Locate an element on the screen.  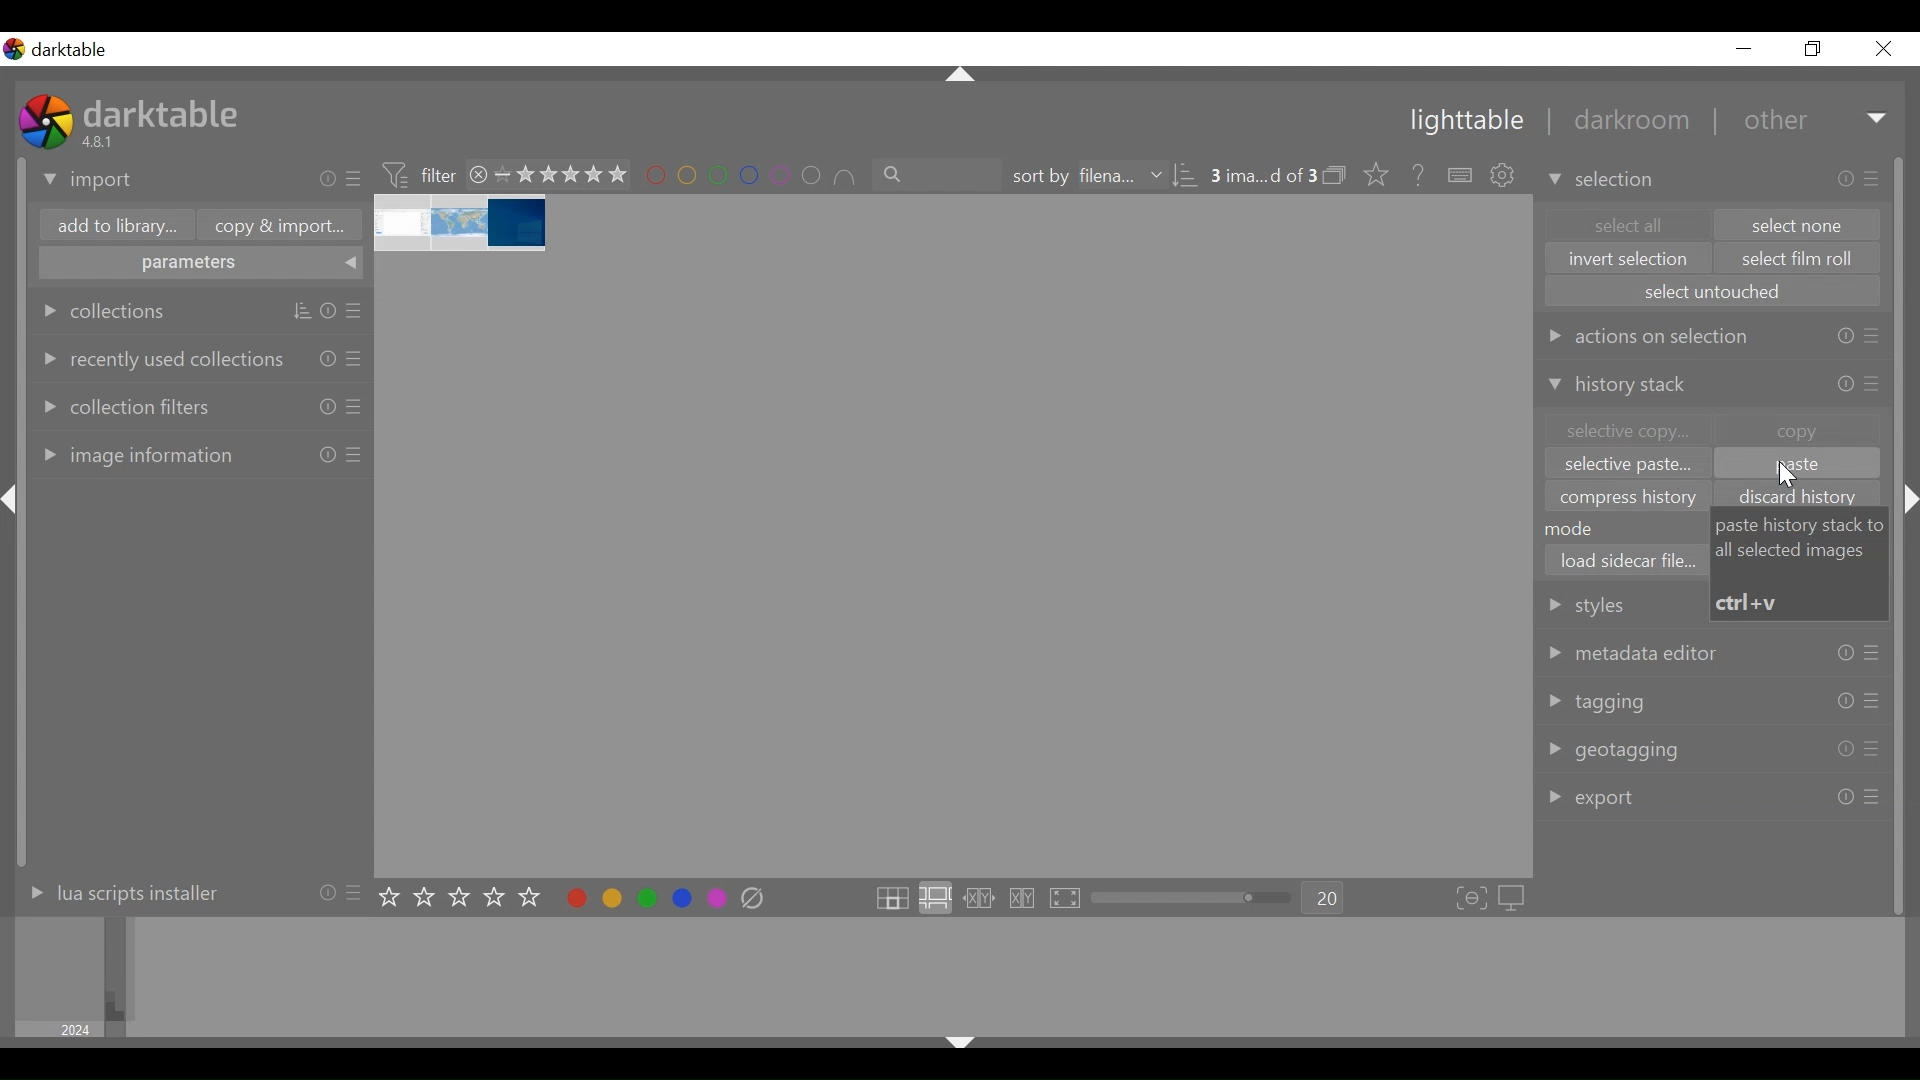
sort by is located at coordinates (1085, 176).